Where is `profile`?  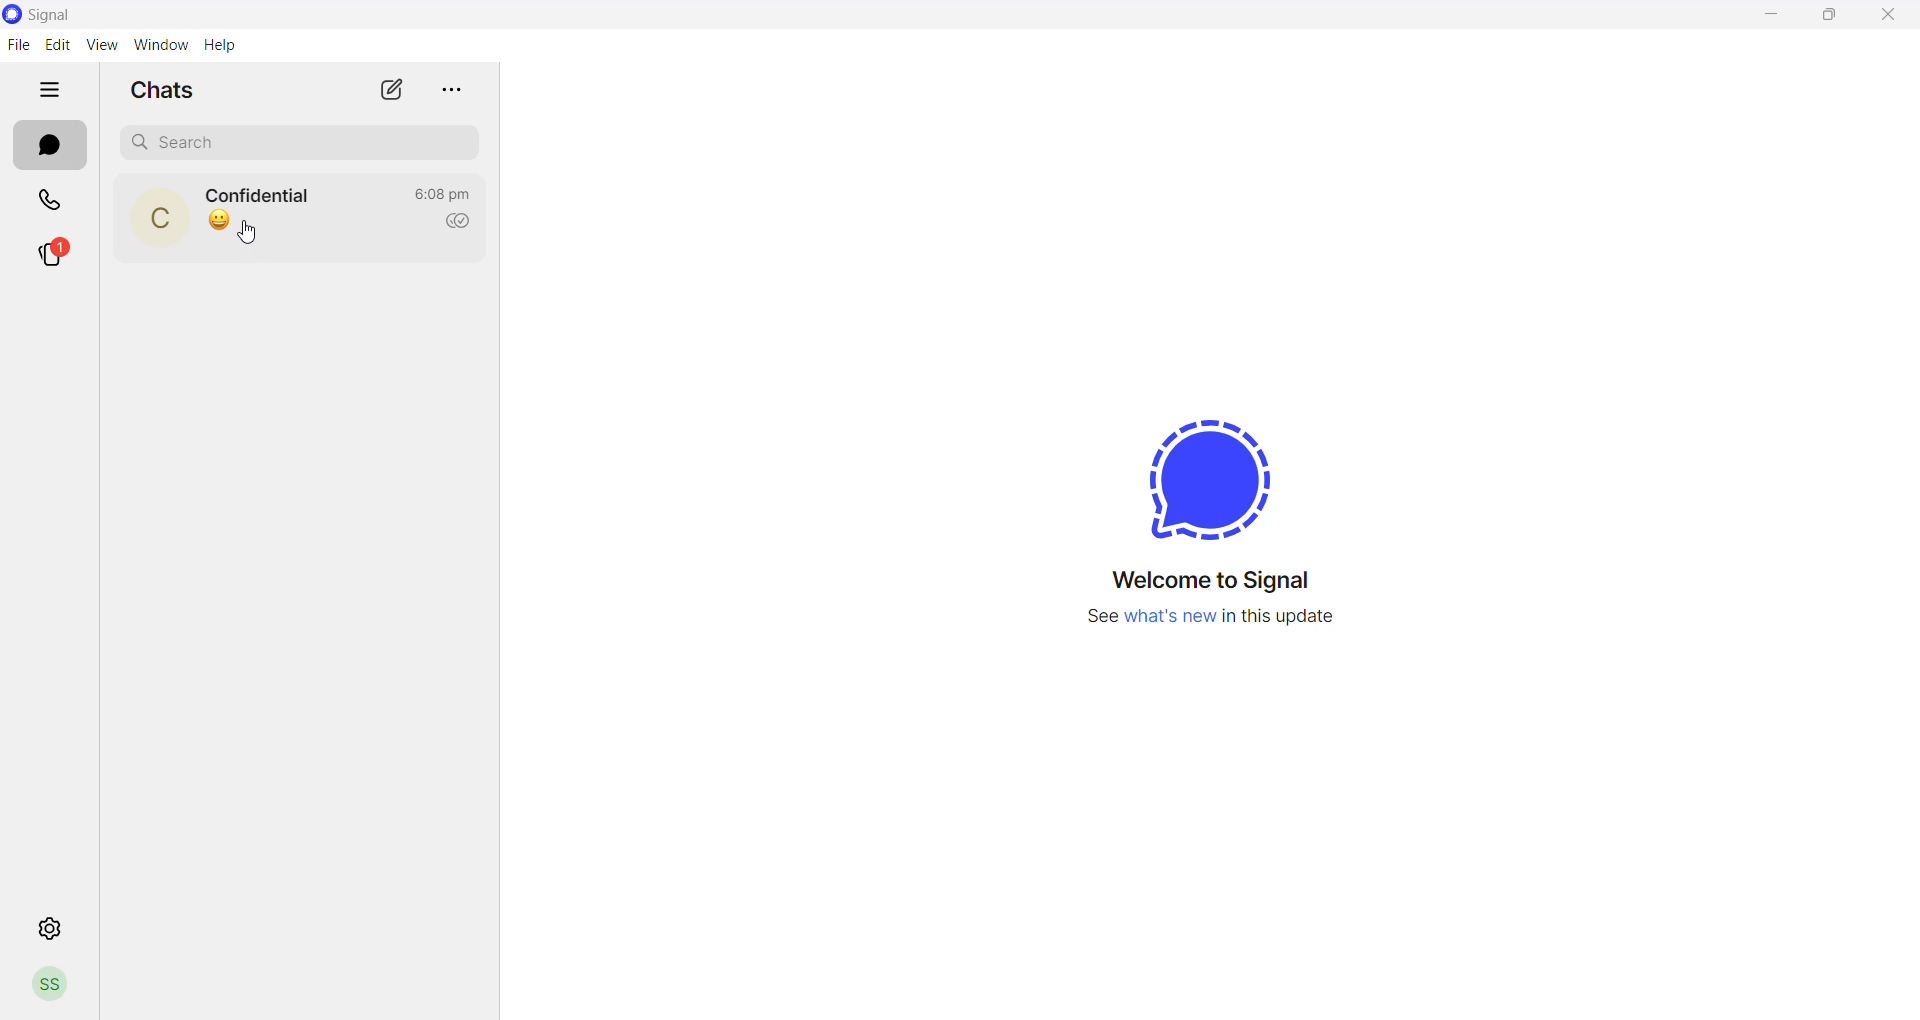
profile is located at coordinates (51, 989).